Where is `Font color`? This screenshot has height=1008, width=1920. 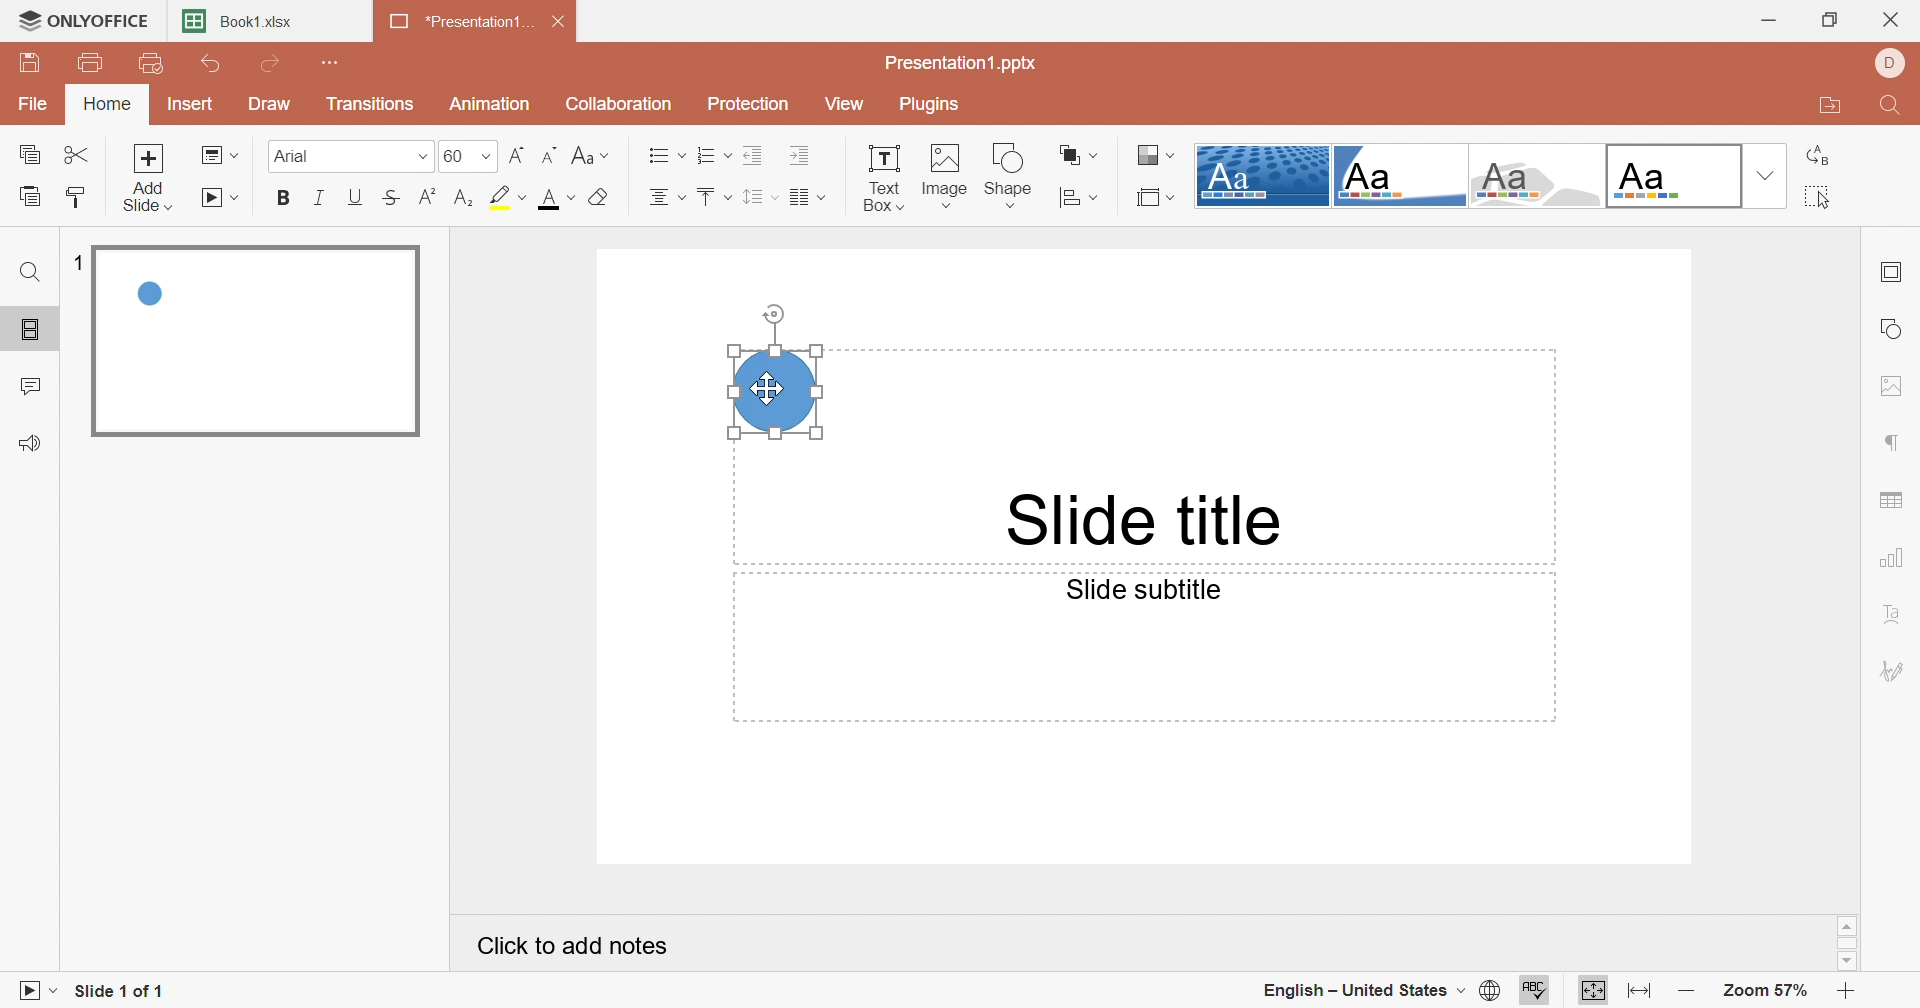
Font color is located at coordinates (552, 197).